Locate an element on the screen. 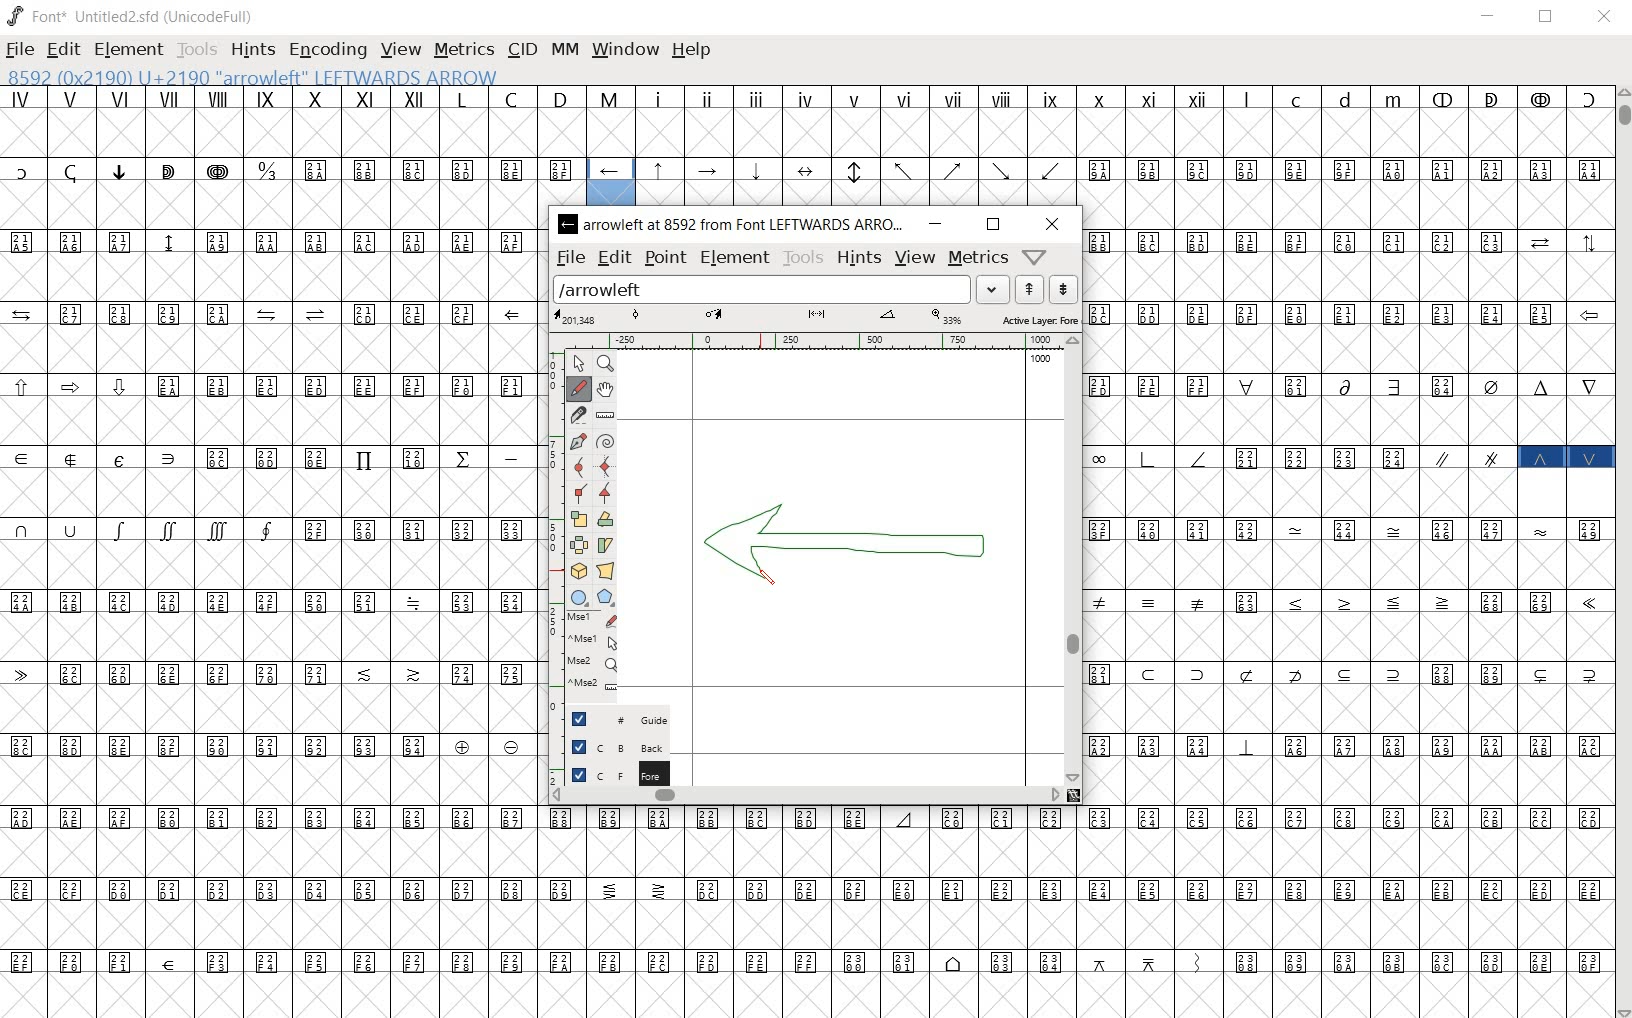  scale the selection is located at coordinates (578, 519).